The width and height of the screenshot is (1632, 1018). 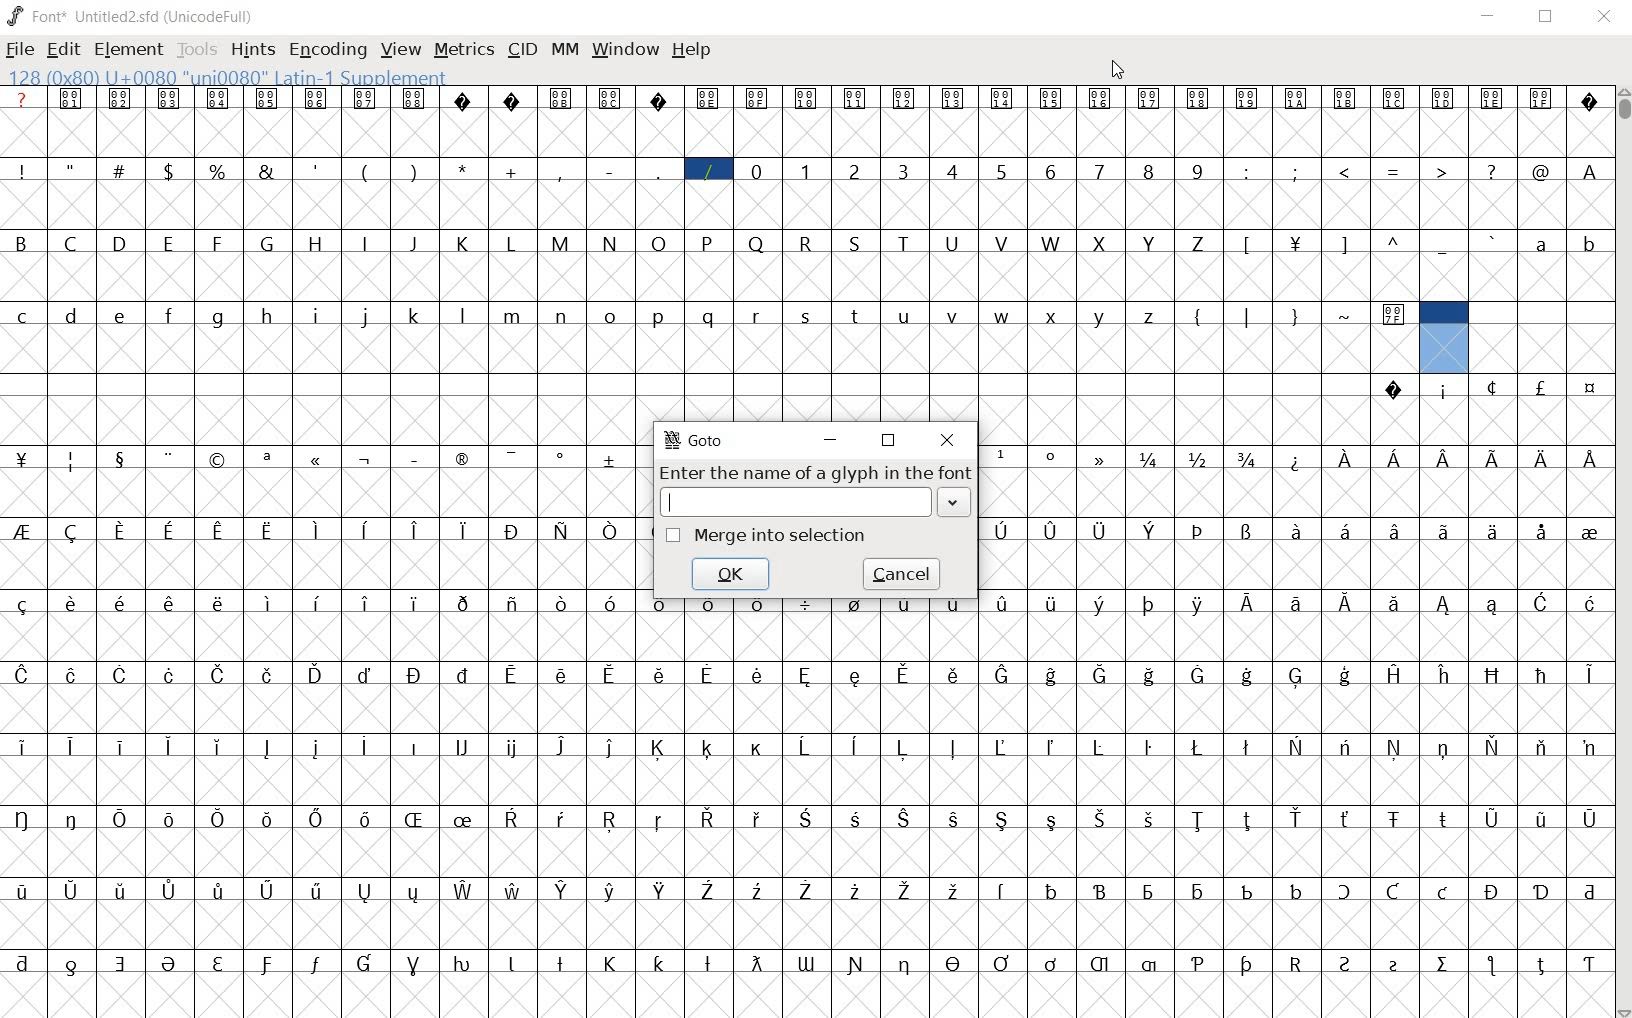 What do you see at coordinates (1150, 241) in the screenshot?
I see `Y` at bounding box center [1150, 241].